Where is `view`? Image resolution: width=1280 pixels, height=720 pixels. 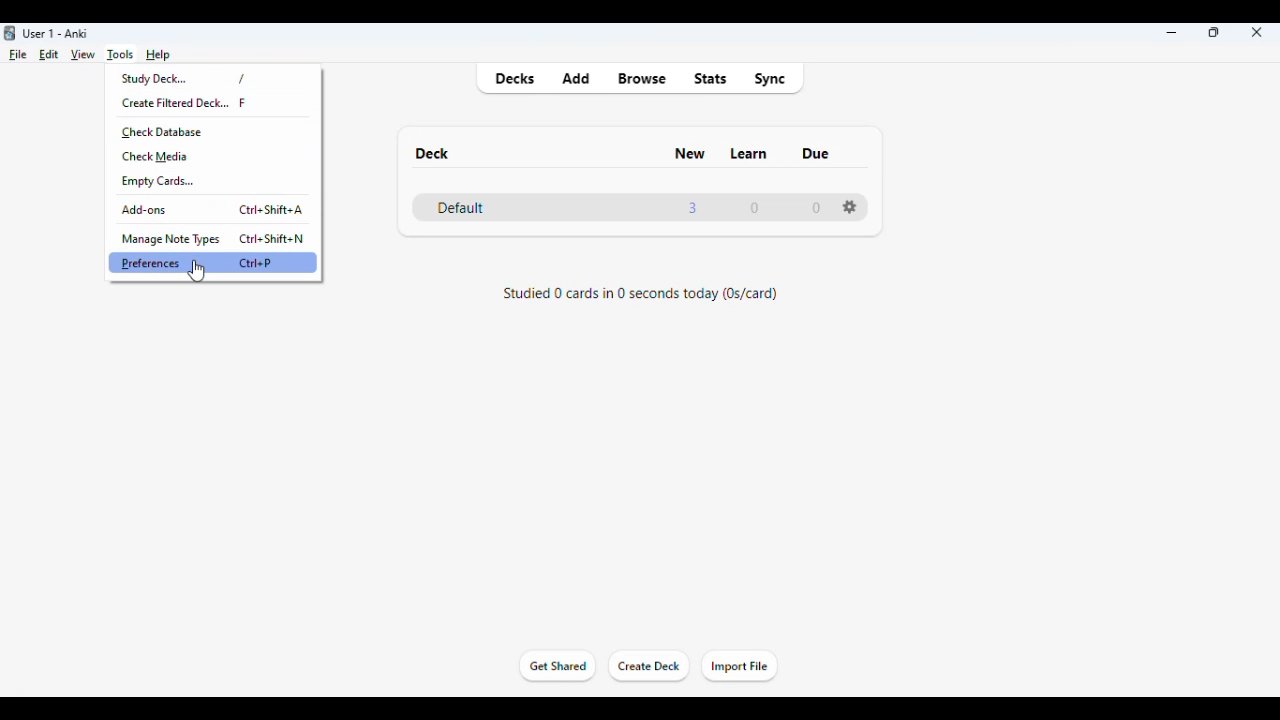 view is located at coordinates (82, 56).